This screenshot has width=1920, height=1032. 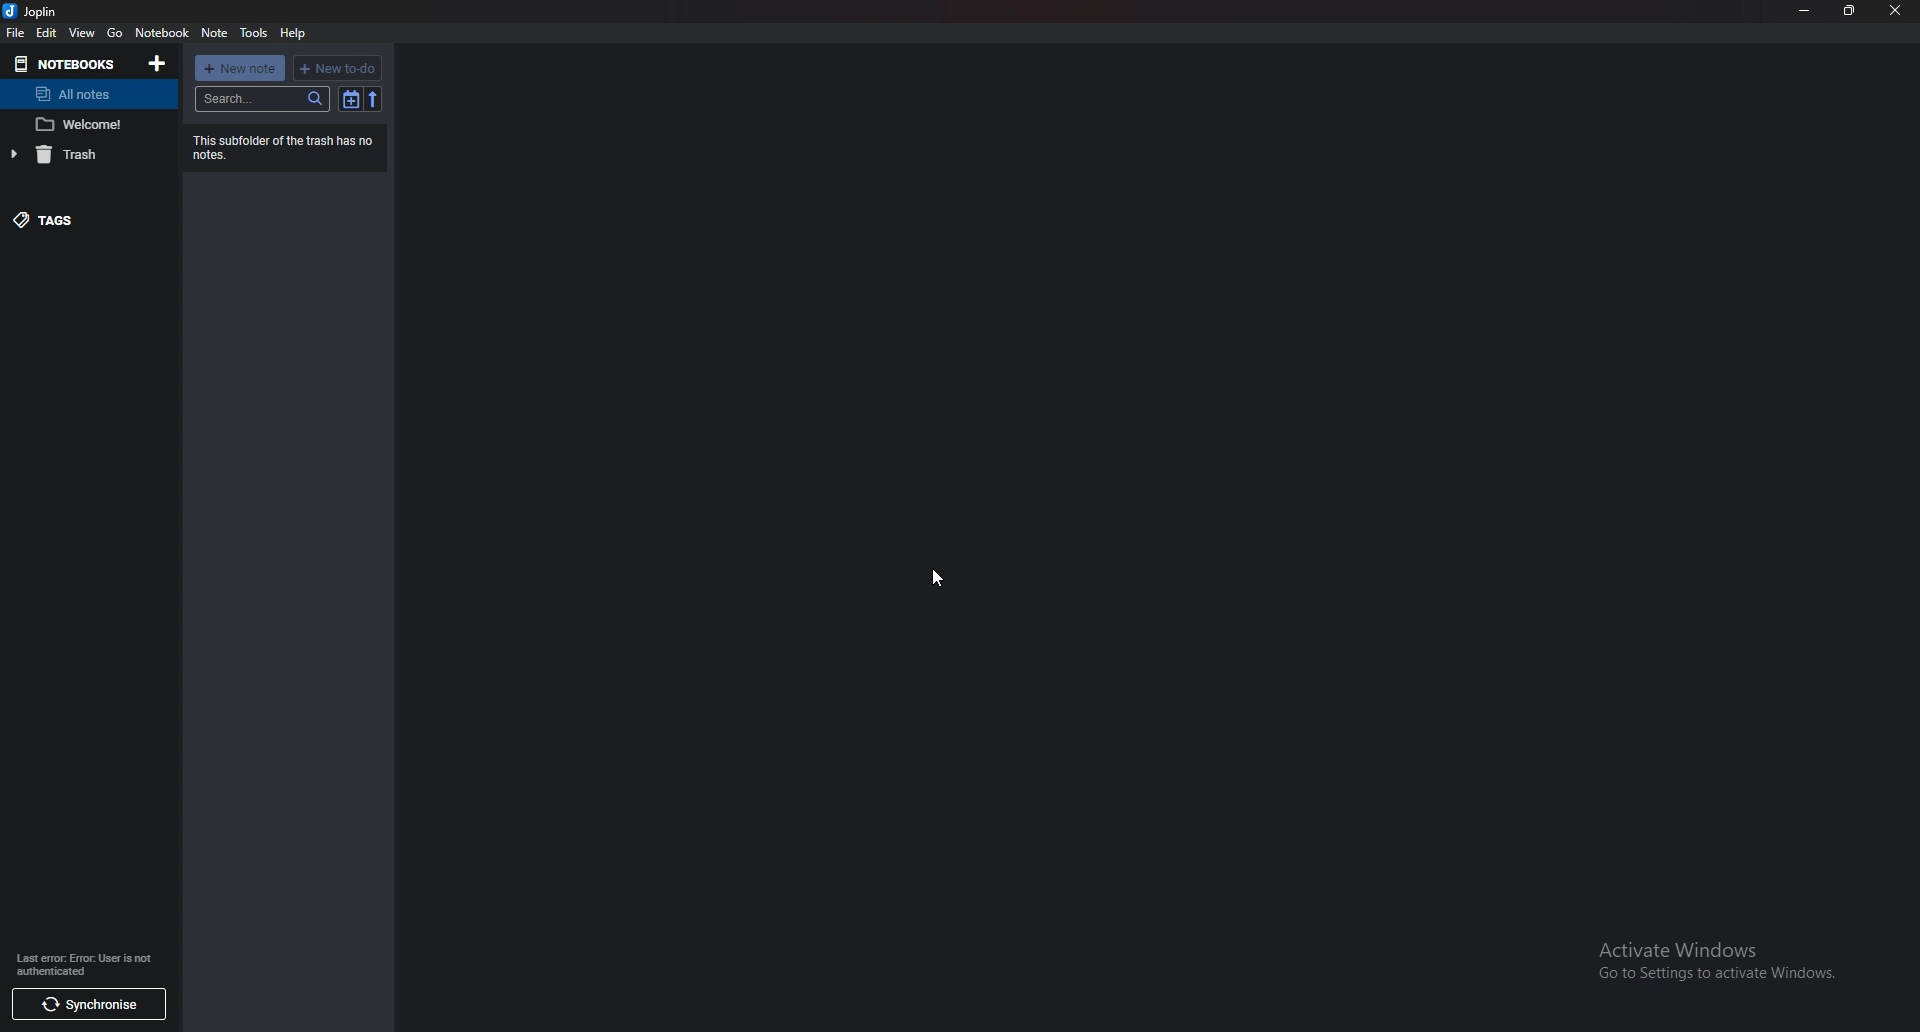 What do you see at coordinates (1848, 10) in the screenshot?
I see `Resize` at bounding box center [1848, 10].